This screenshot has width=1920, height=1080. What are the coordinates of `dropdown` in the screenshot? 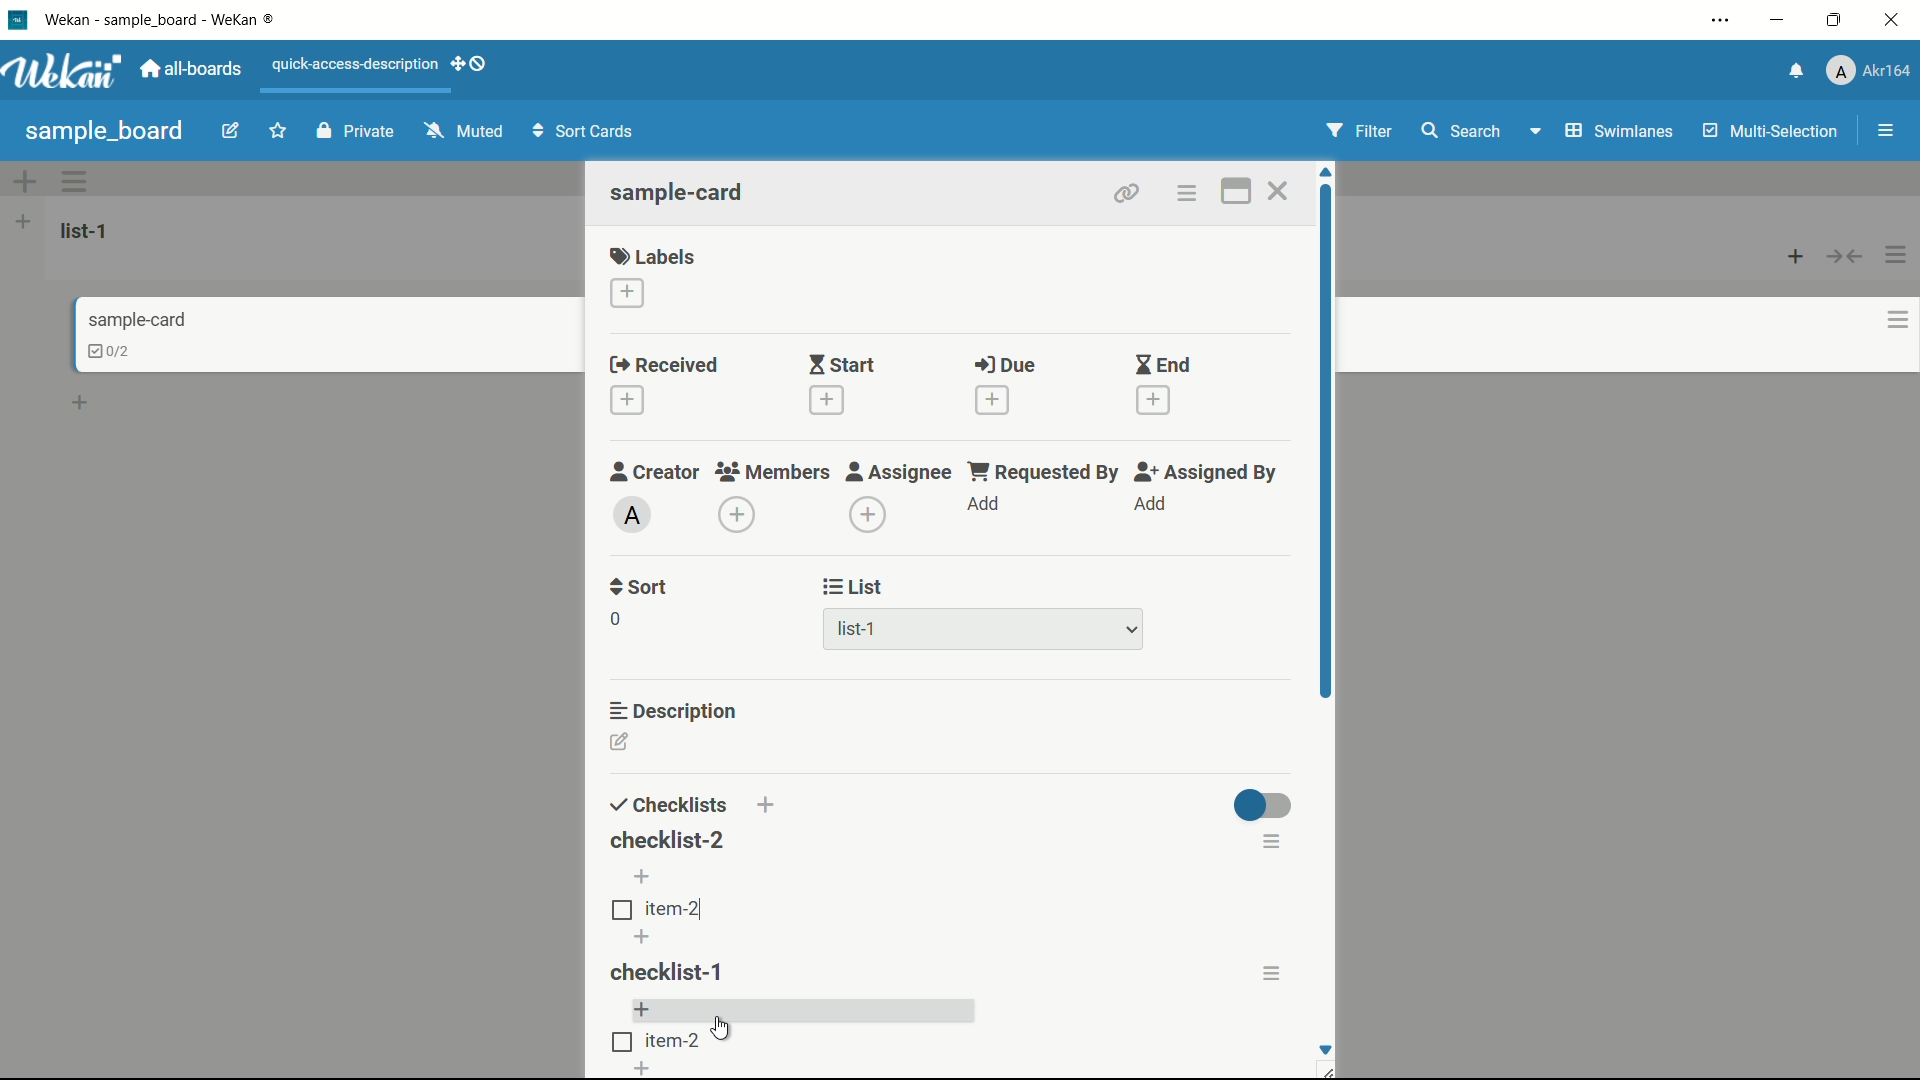 It's located at (1534, 135).